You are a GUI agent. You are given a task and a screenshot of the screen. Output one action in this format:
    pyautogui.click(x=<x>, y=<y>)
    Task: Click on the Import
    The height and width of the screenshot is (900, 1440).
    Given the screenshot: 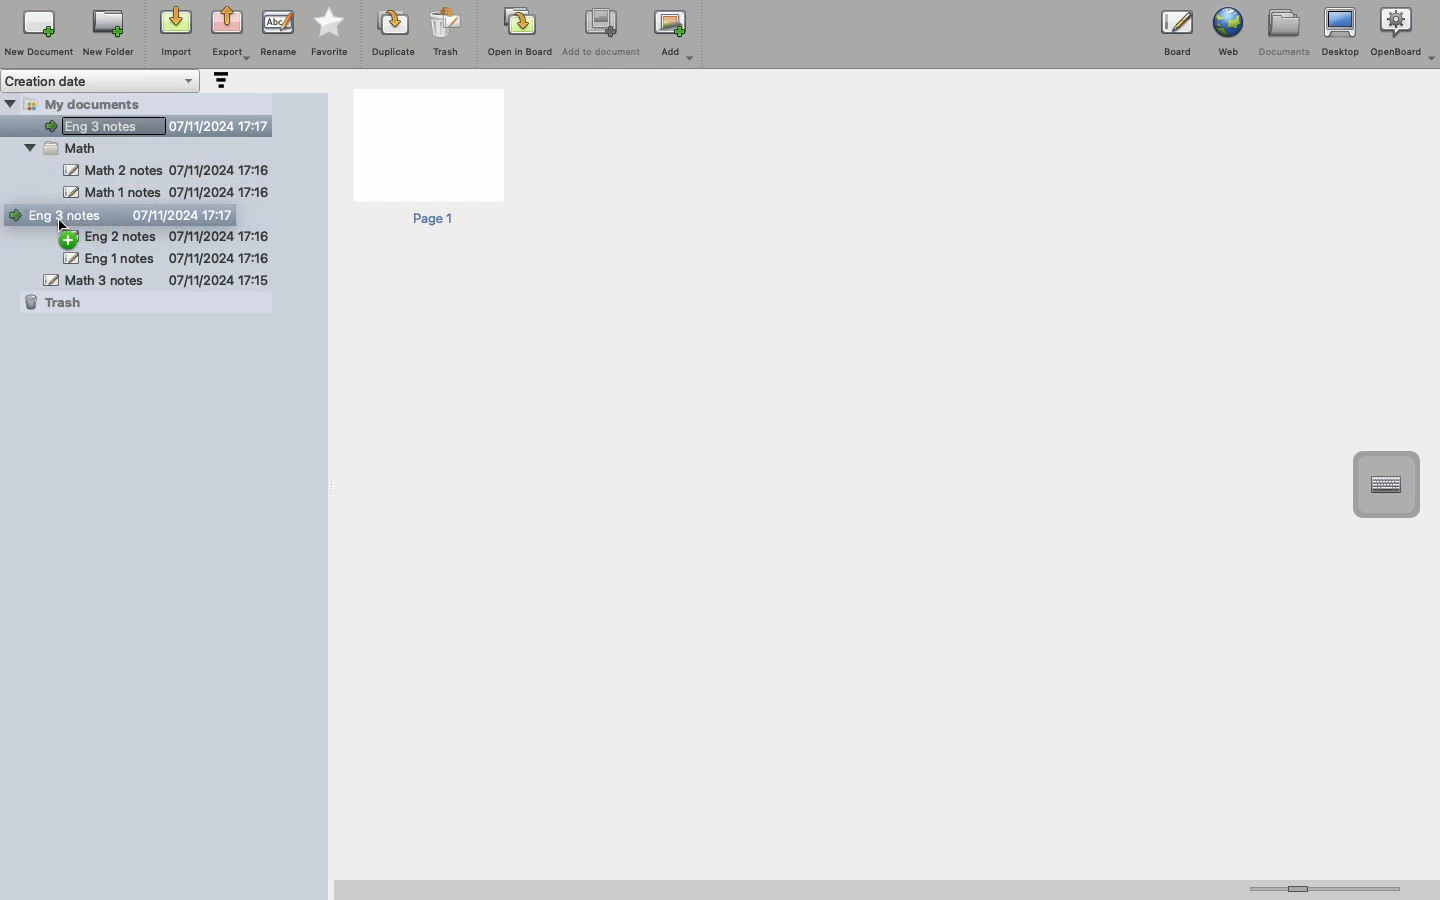 What is the action you would take?
    pyautogui.click(x=174, y=33)
    